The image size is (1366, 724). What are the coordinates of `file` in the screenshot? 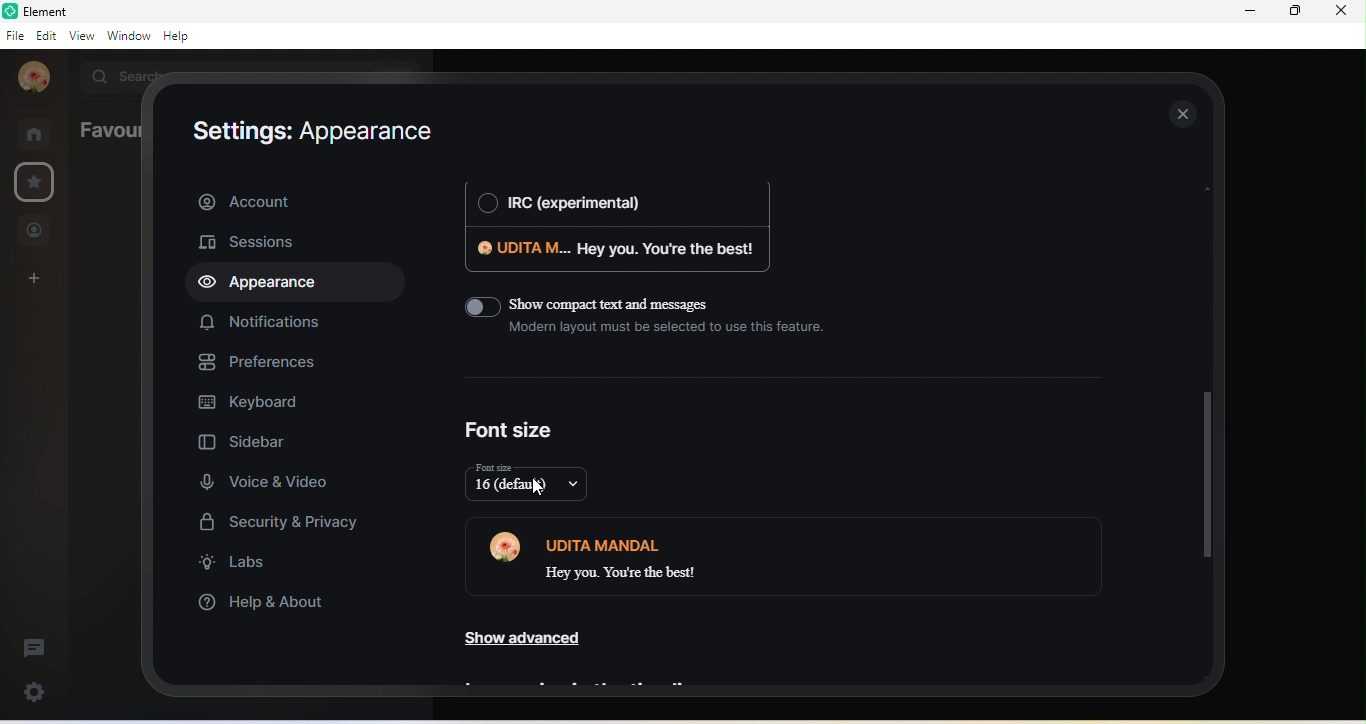 It's located at (15, 40).